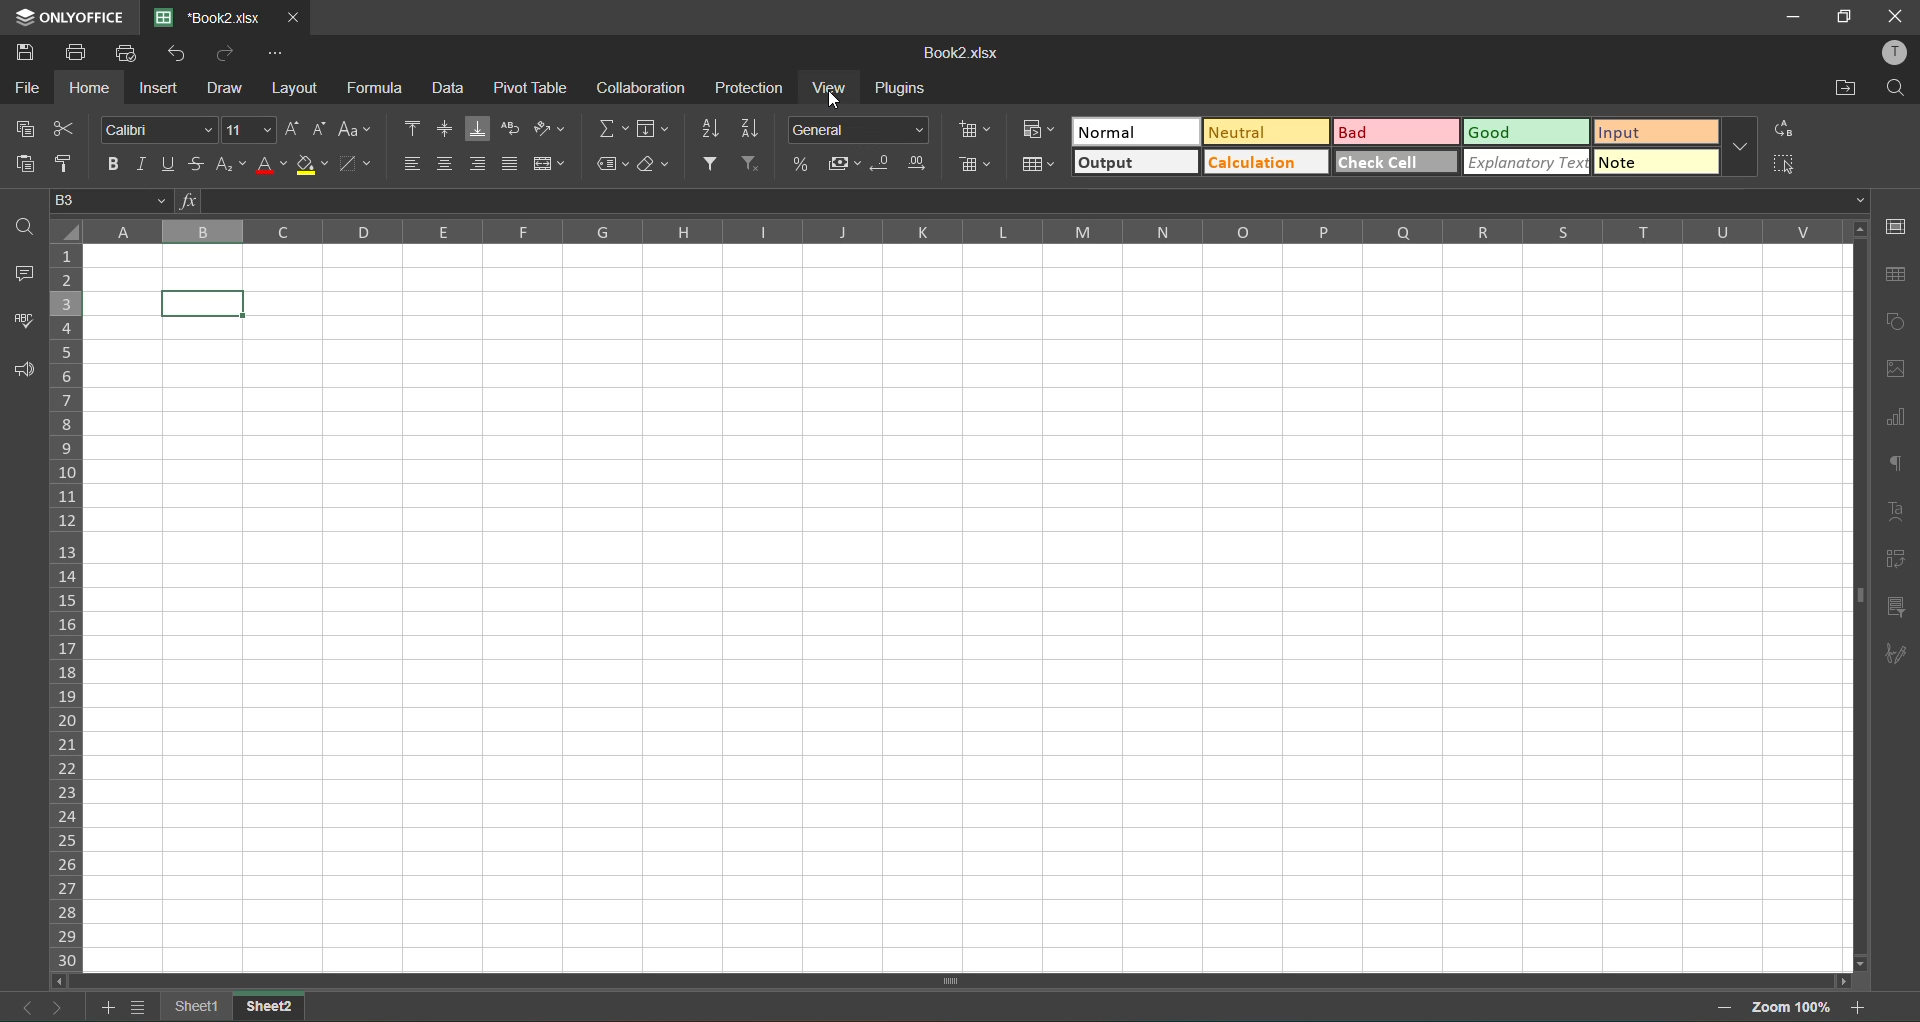 Image resolution: width=1920 pixels, height=1022 pixels. Describe the element at coordinates (754, 129) in the screenshot. I see `sort descending` at that location.